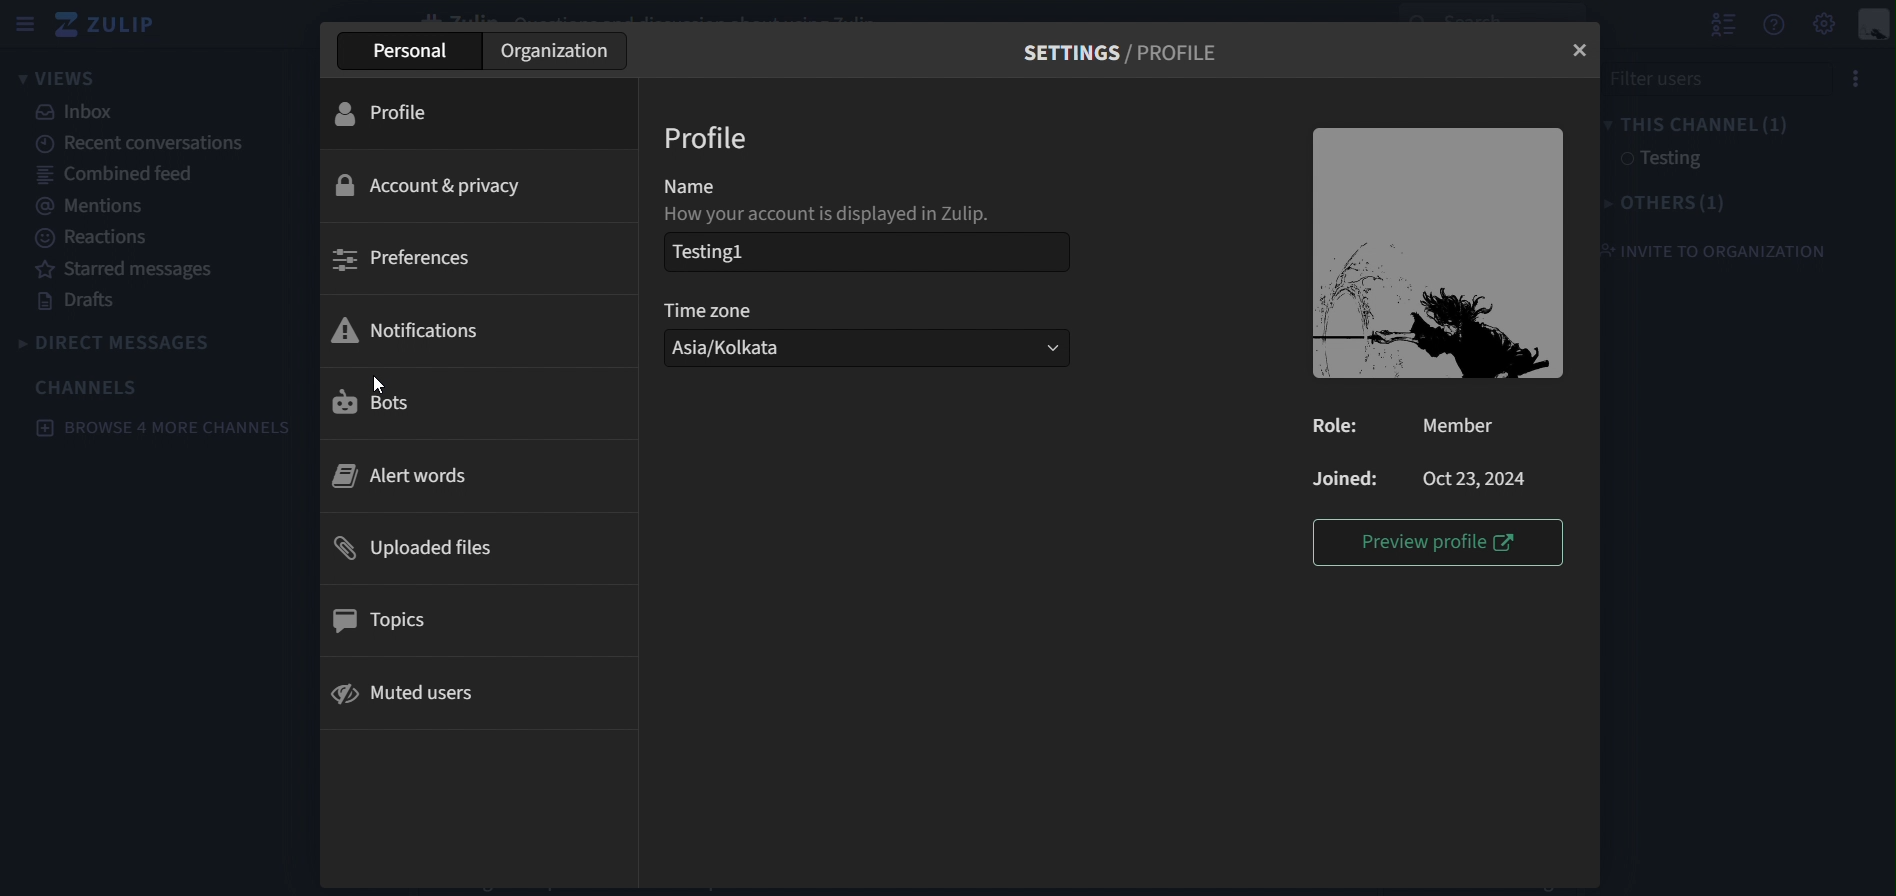 The height and width of the screenshot is (896, 1896). I want to click on filter users, so click(1699, 77).